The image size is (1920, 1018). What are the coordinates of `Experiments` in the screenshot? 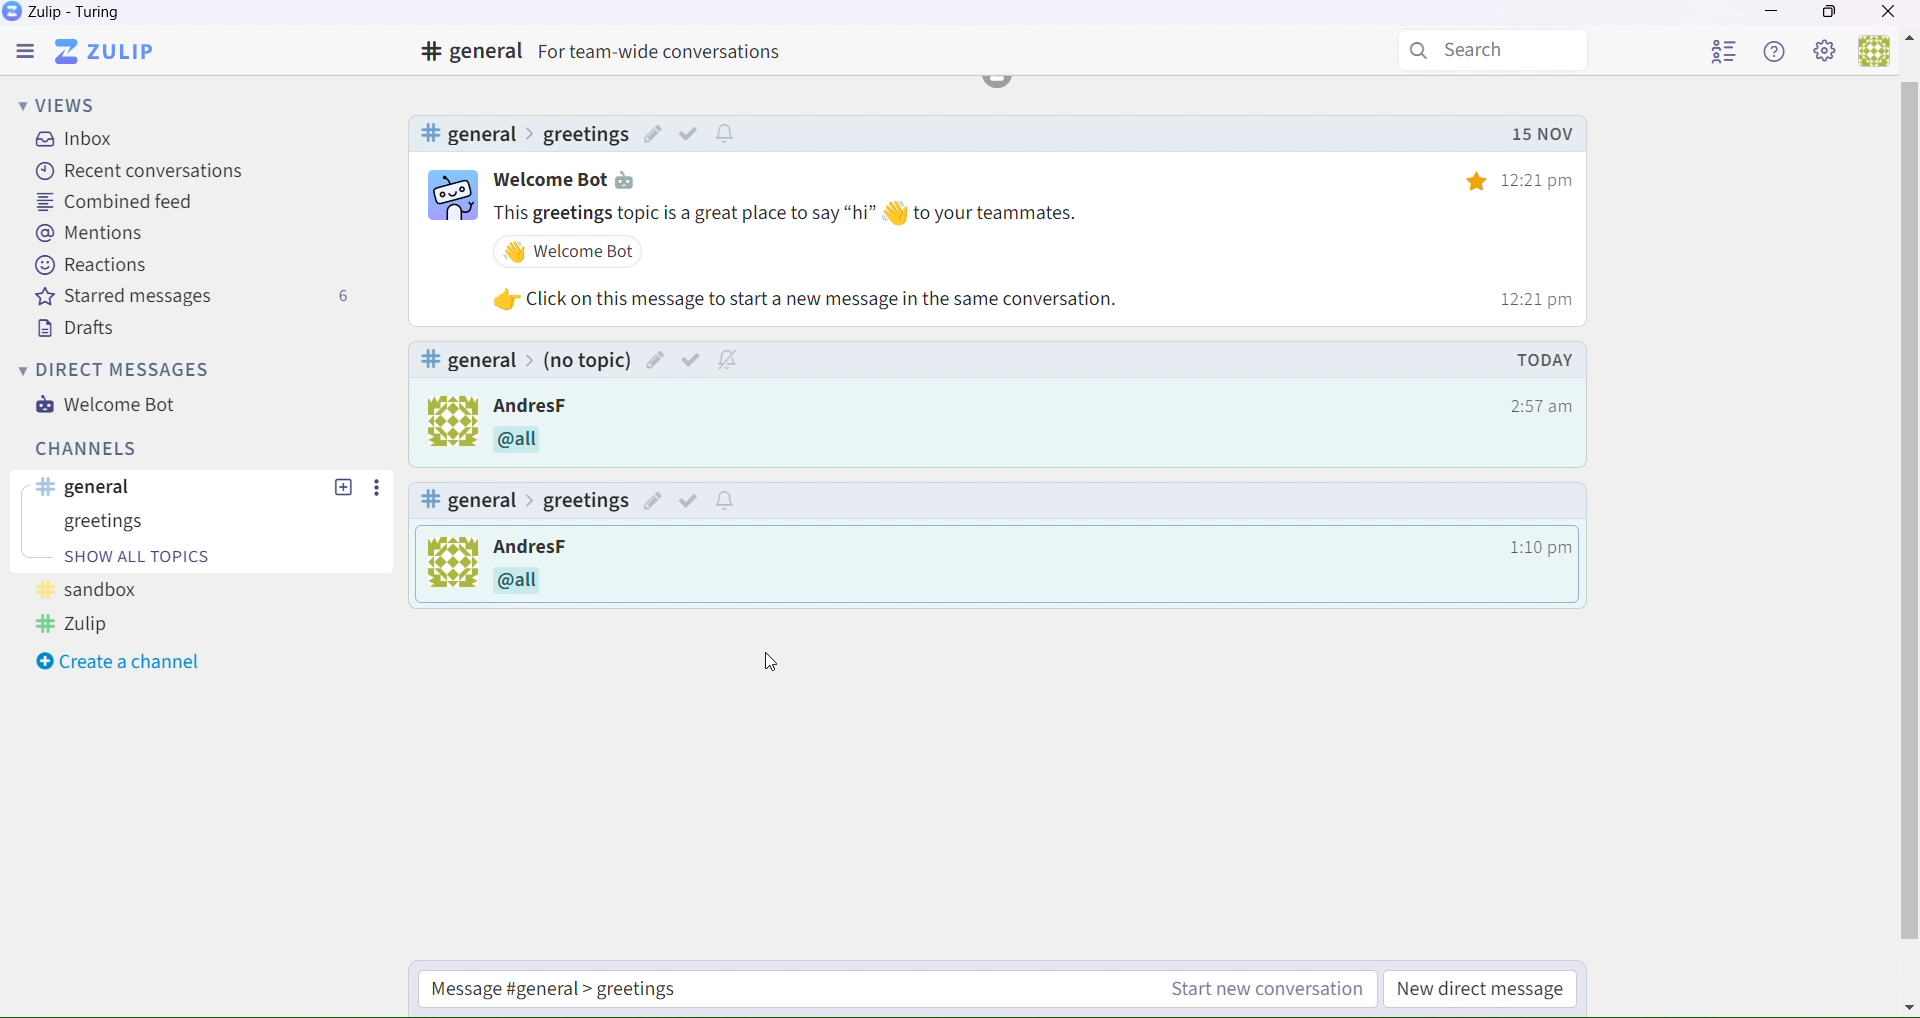 It's located at (120, 591).